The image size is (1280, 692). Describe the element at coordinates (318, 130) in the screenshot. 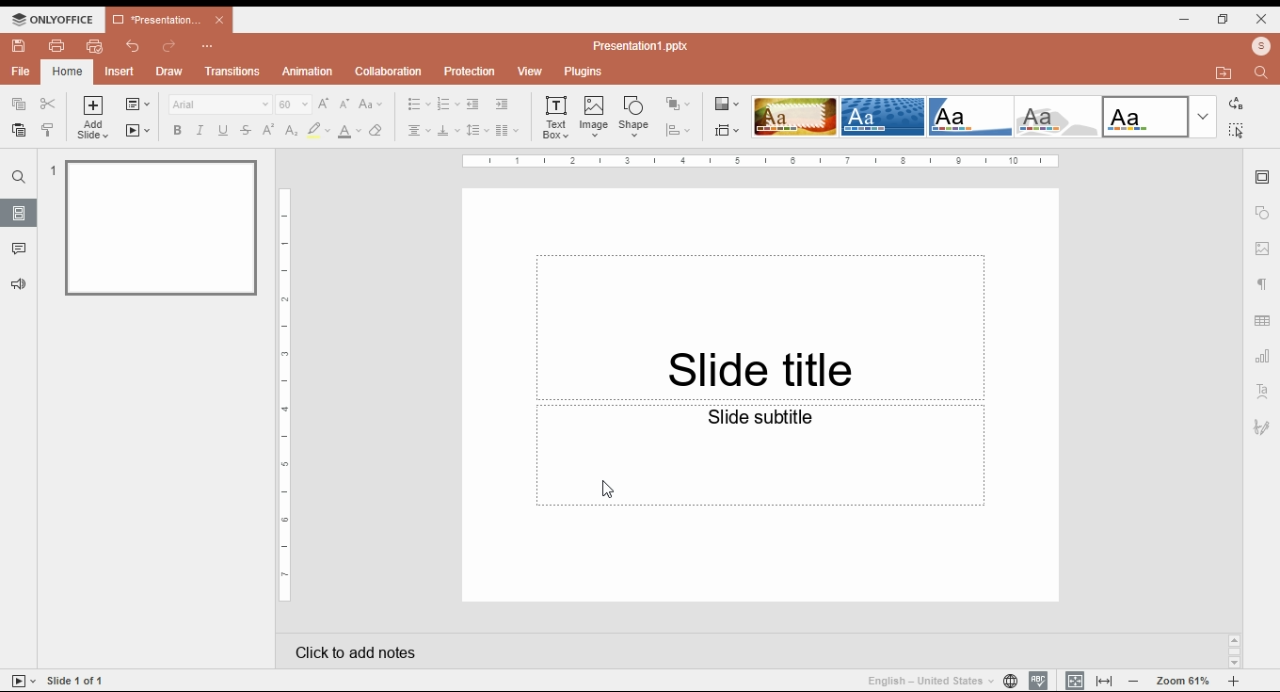

I see `highlight color` at that location.